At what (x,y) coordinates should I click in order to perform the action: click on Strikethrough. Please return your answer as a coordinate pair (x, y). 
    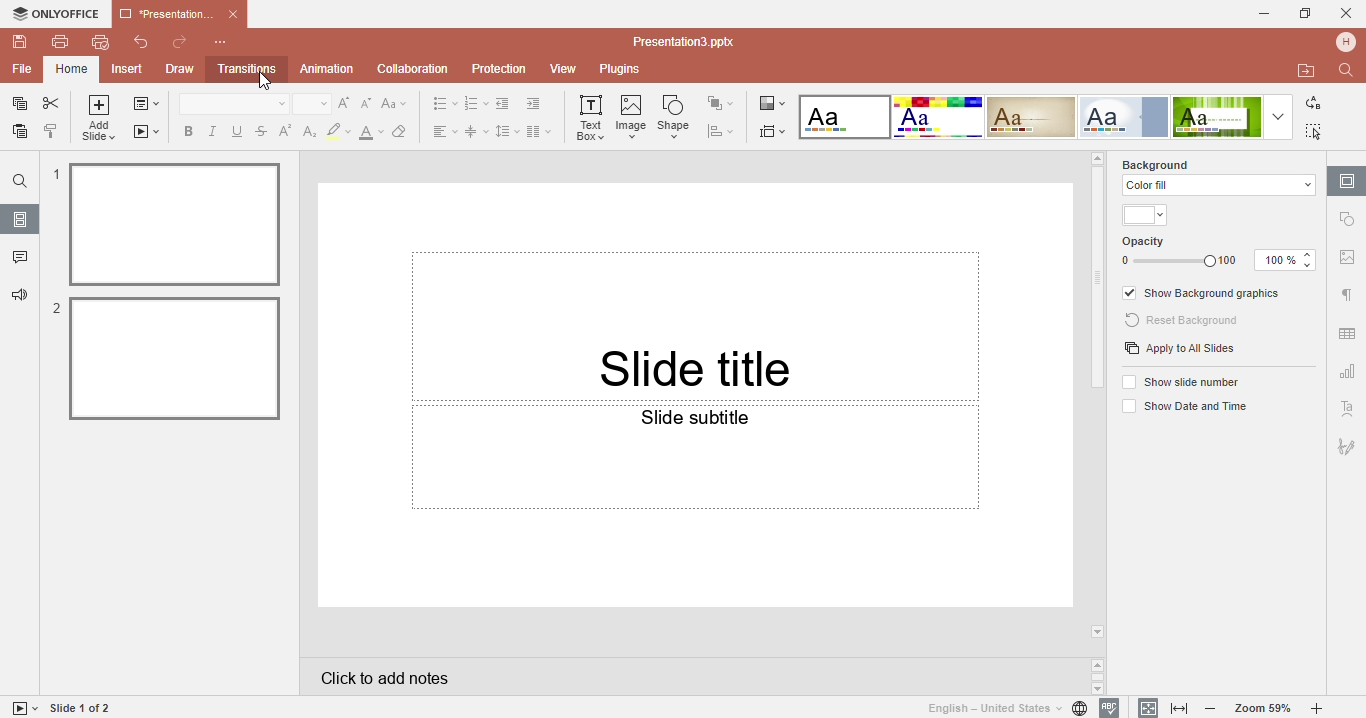
    Looking at the image, I should click on (261, 130).